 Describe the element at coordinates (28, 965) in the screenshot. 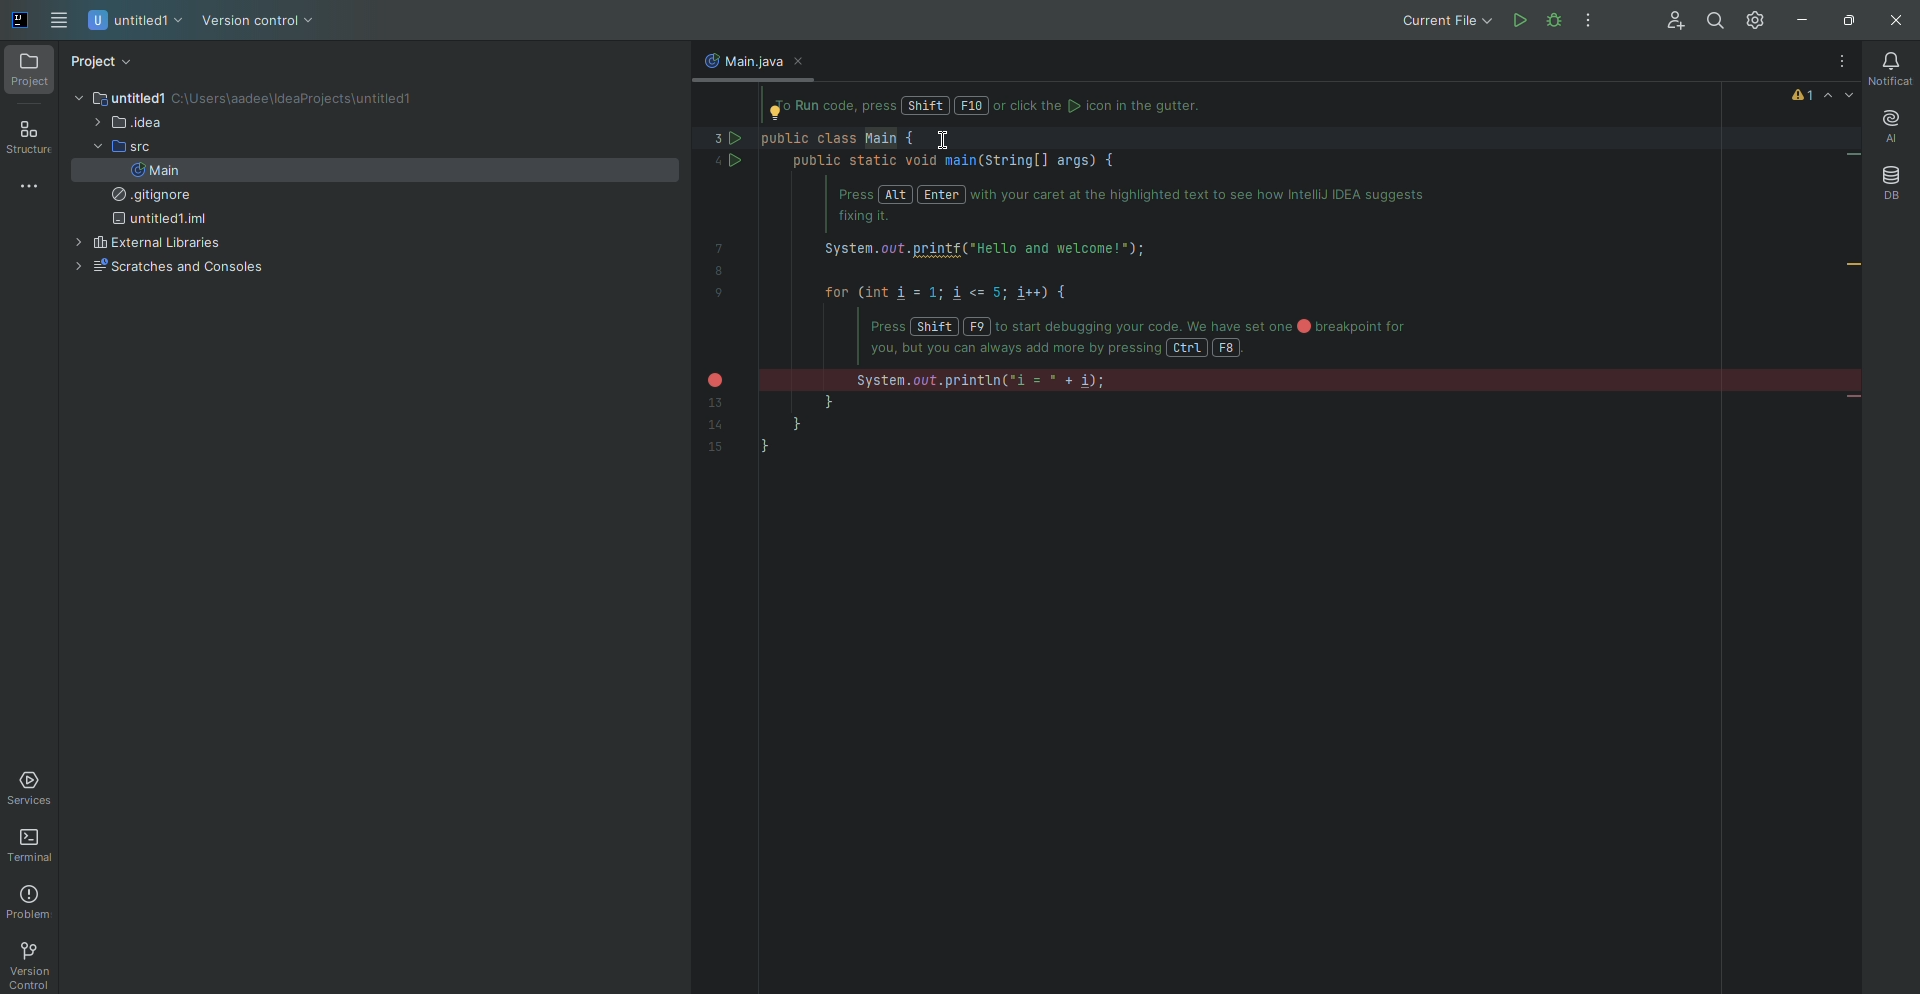

I see `Version Control` at that location.